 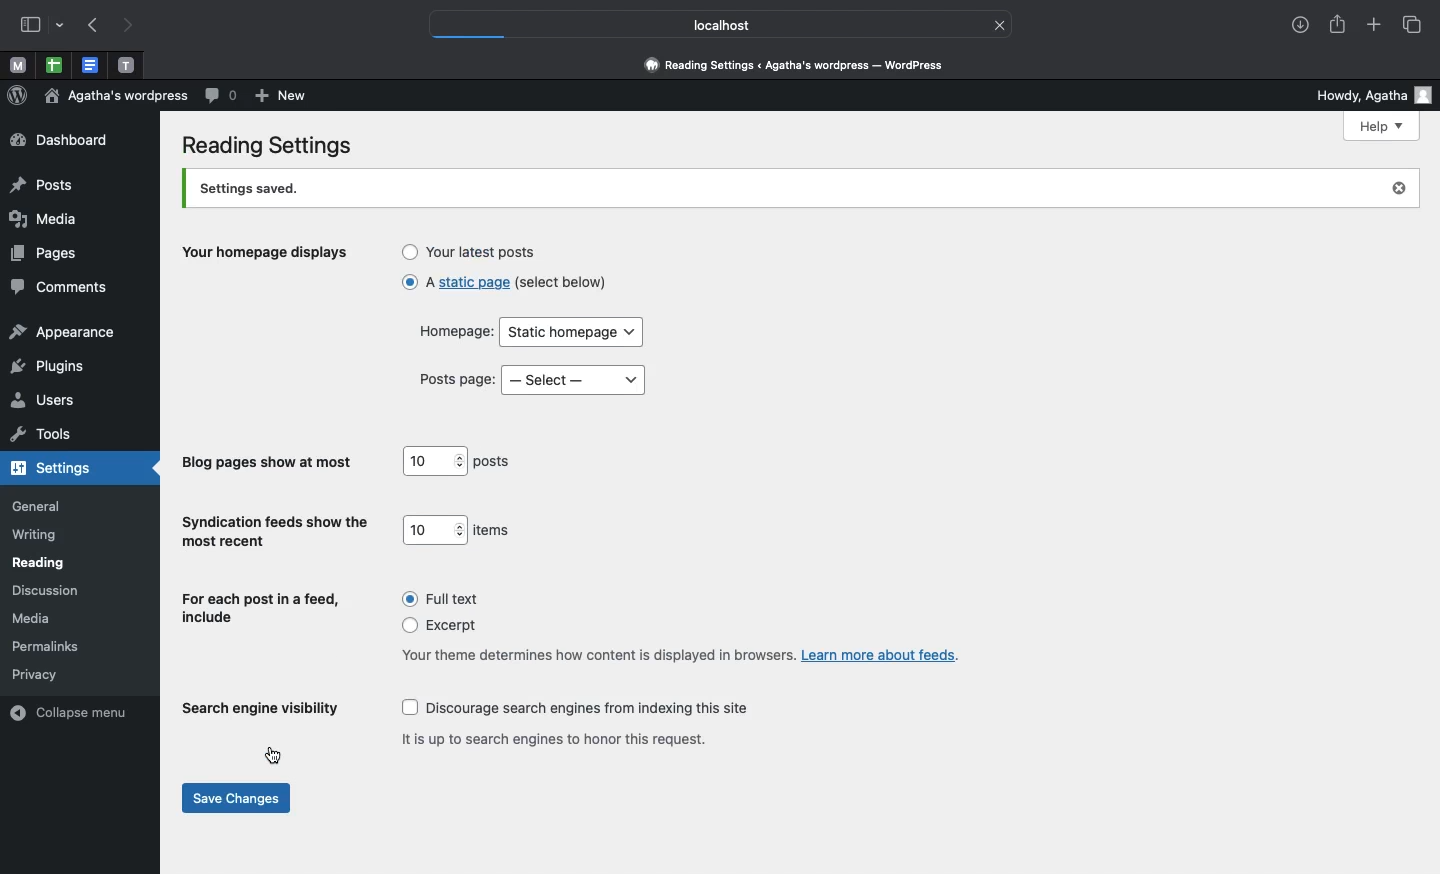 What do you see at coordinates (1364, 94) in the screenshot?
I see `Howdy user` at bounding box center [1364, 94].